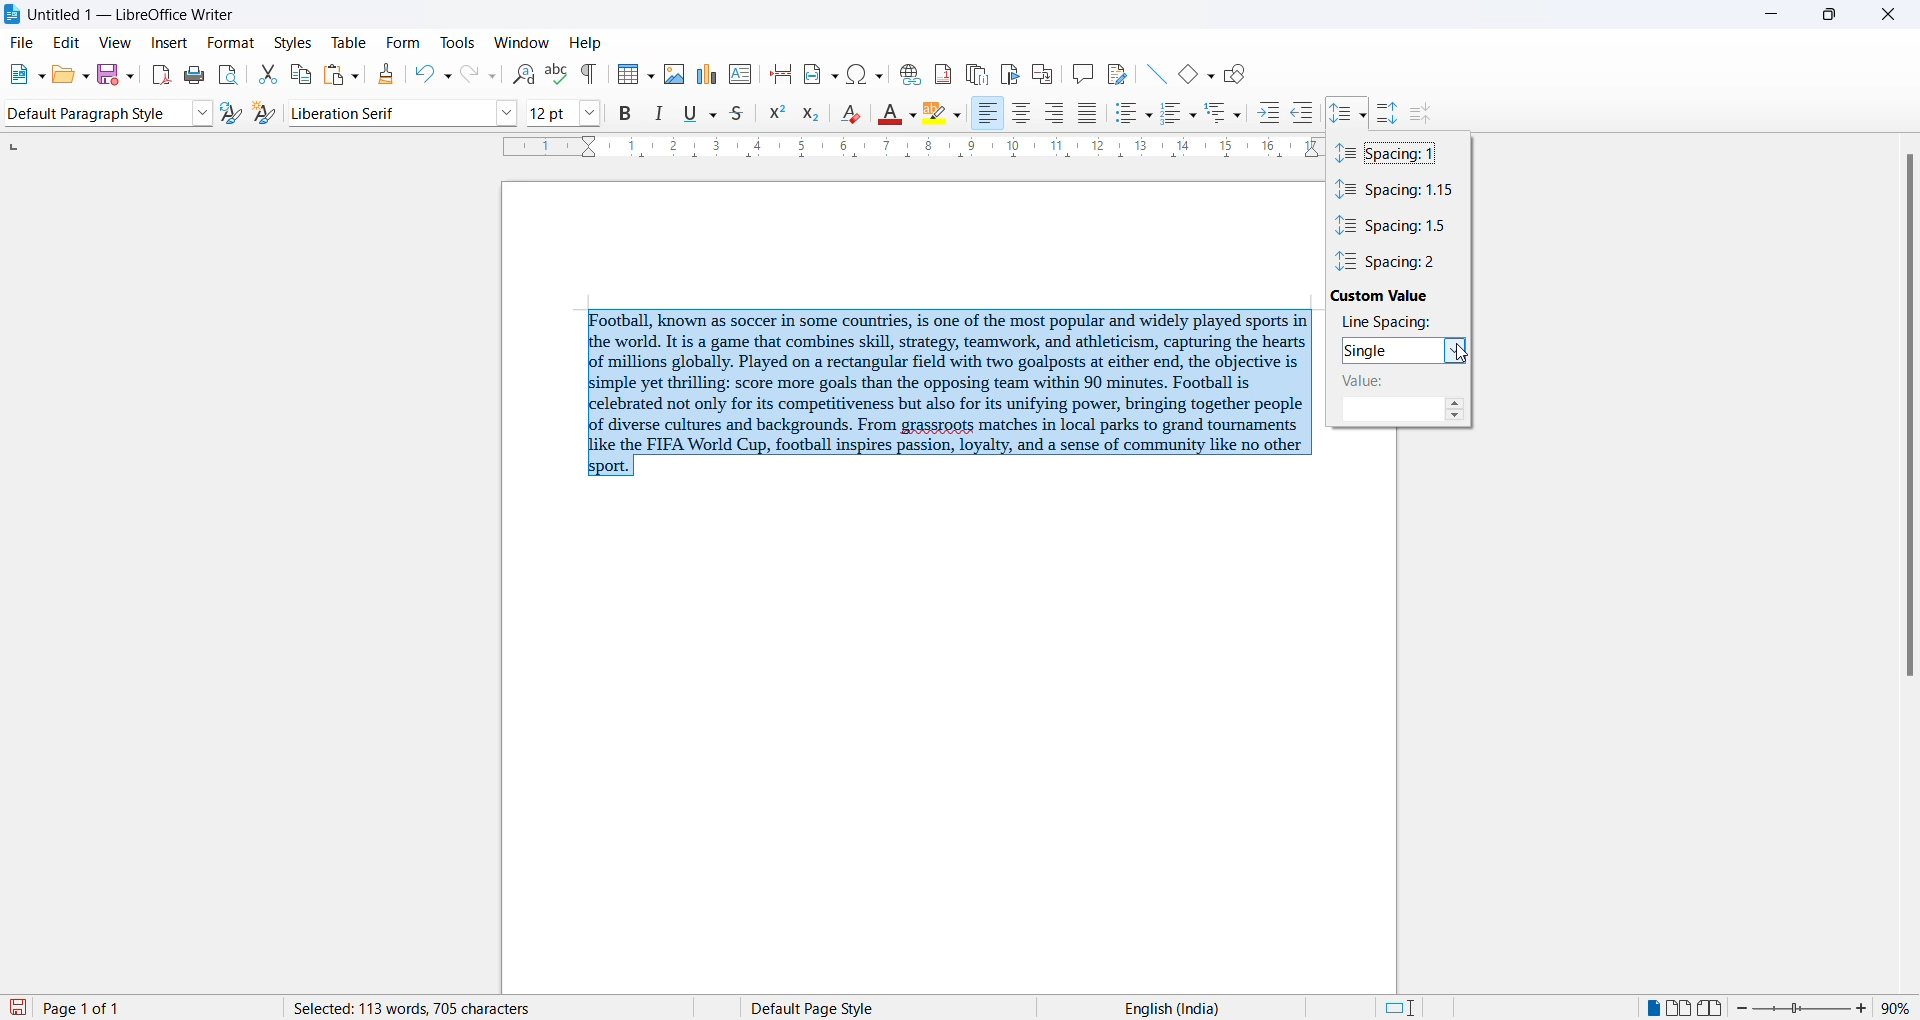 The height and width of the screenshot is (1020, 1920). I want to click on paragraph style, so click(100, 112).